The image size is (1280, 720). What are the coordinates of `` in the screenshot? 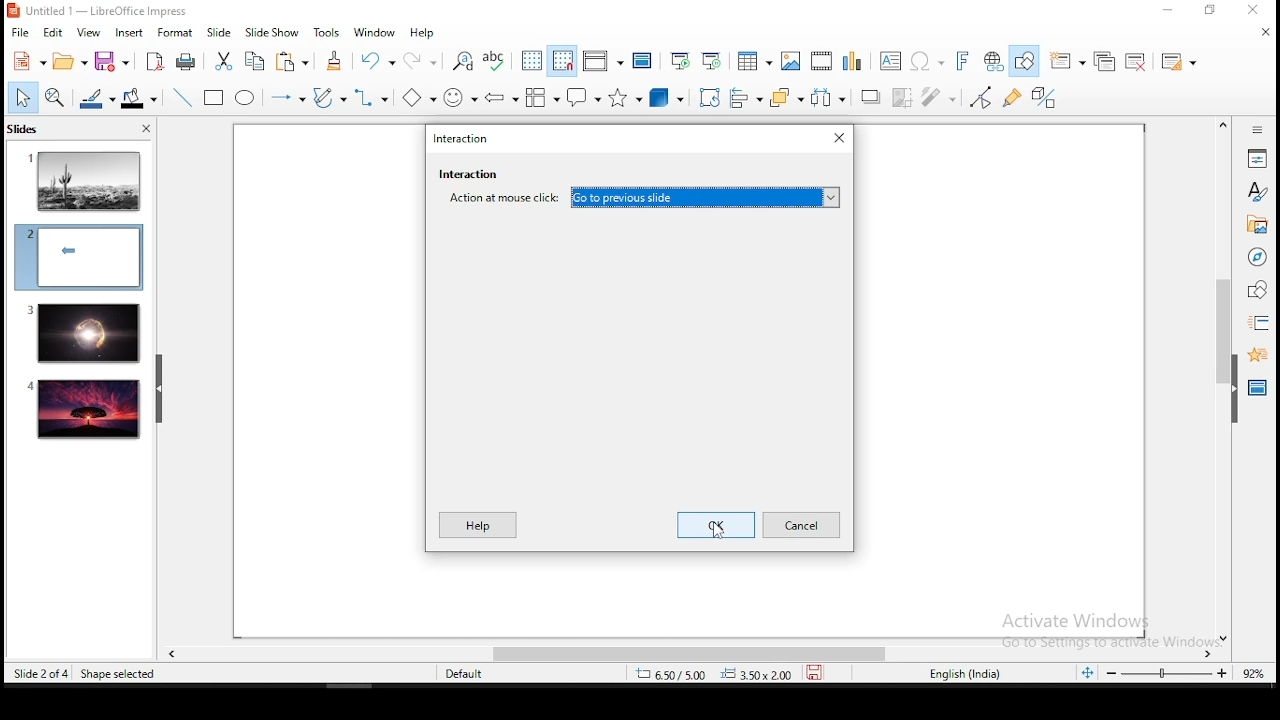 It's located at (1255, 129).